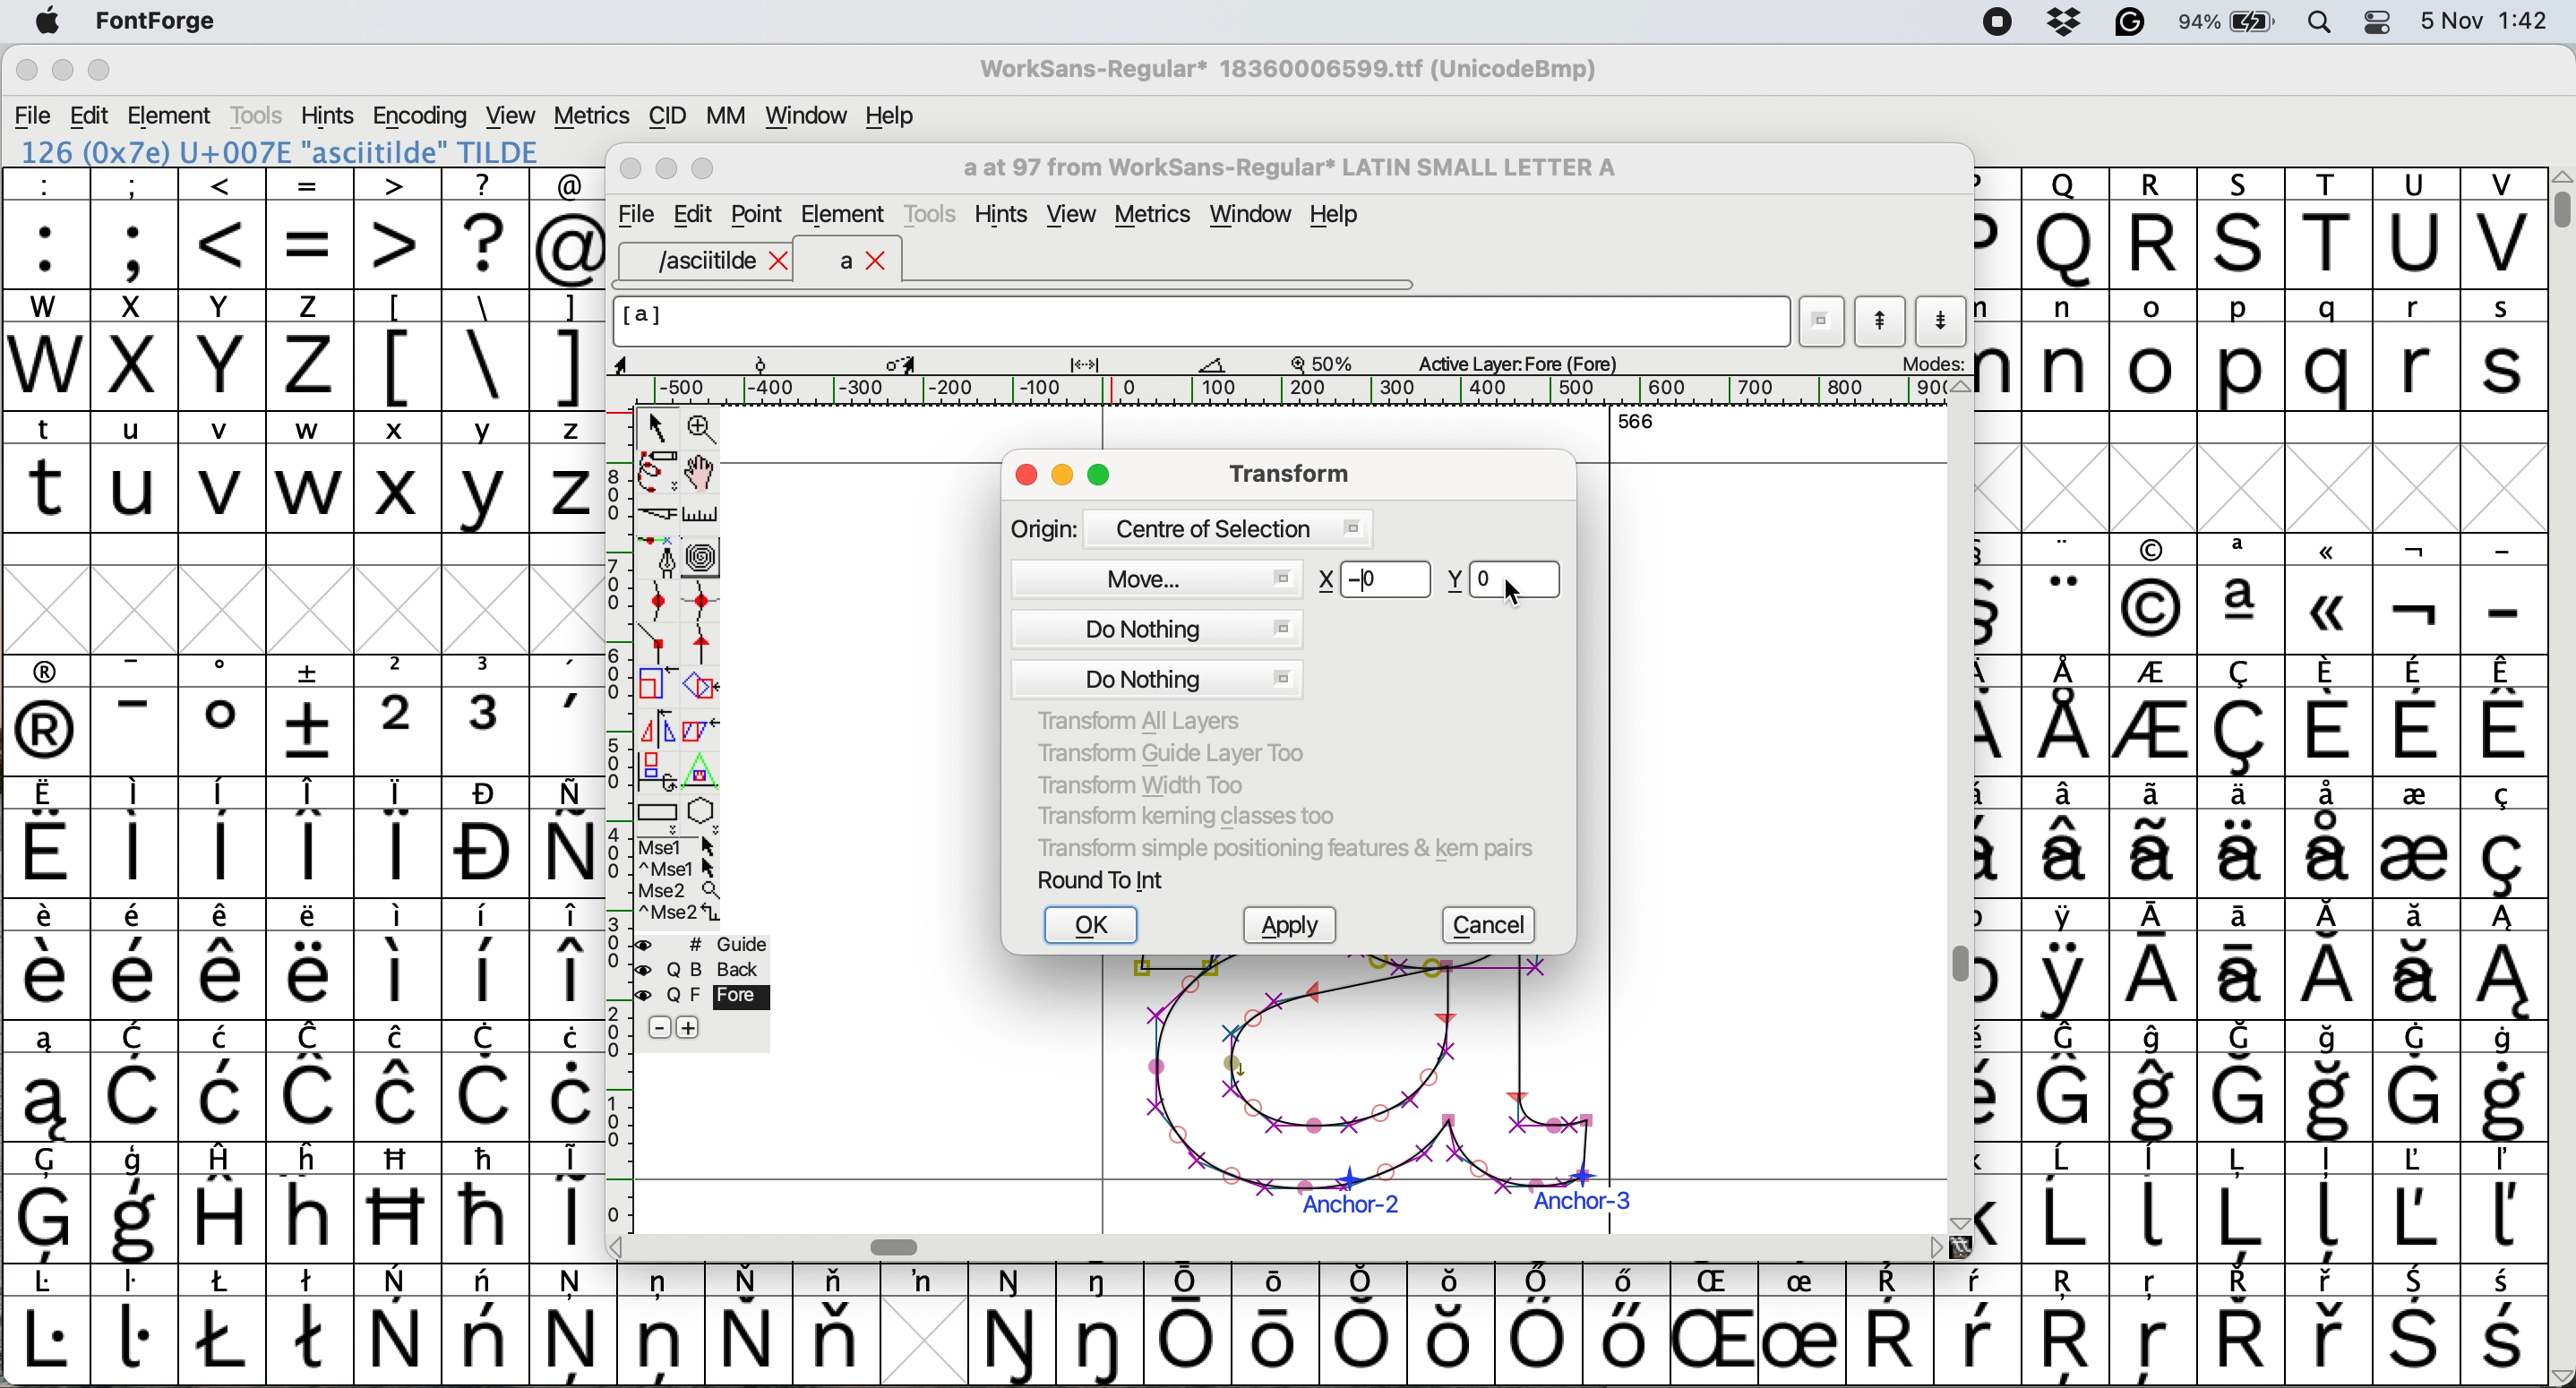  I want to click on 566, so click(1636, 420).